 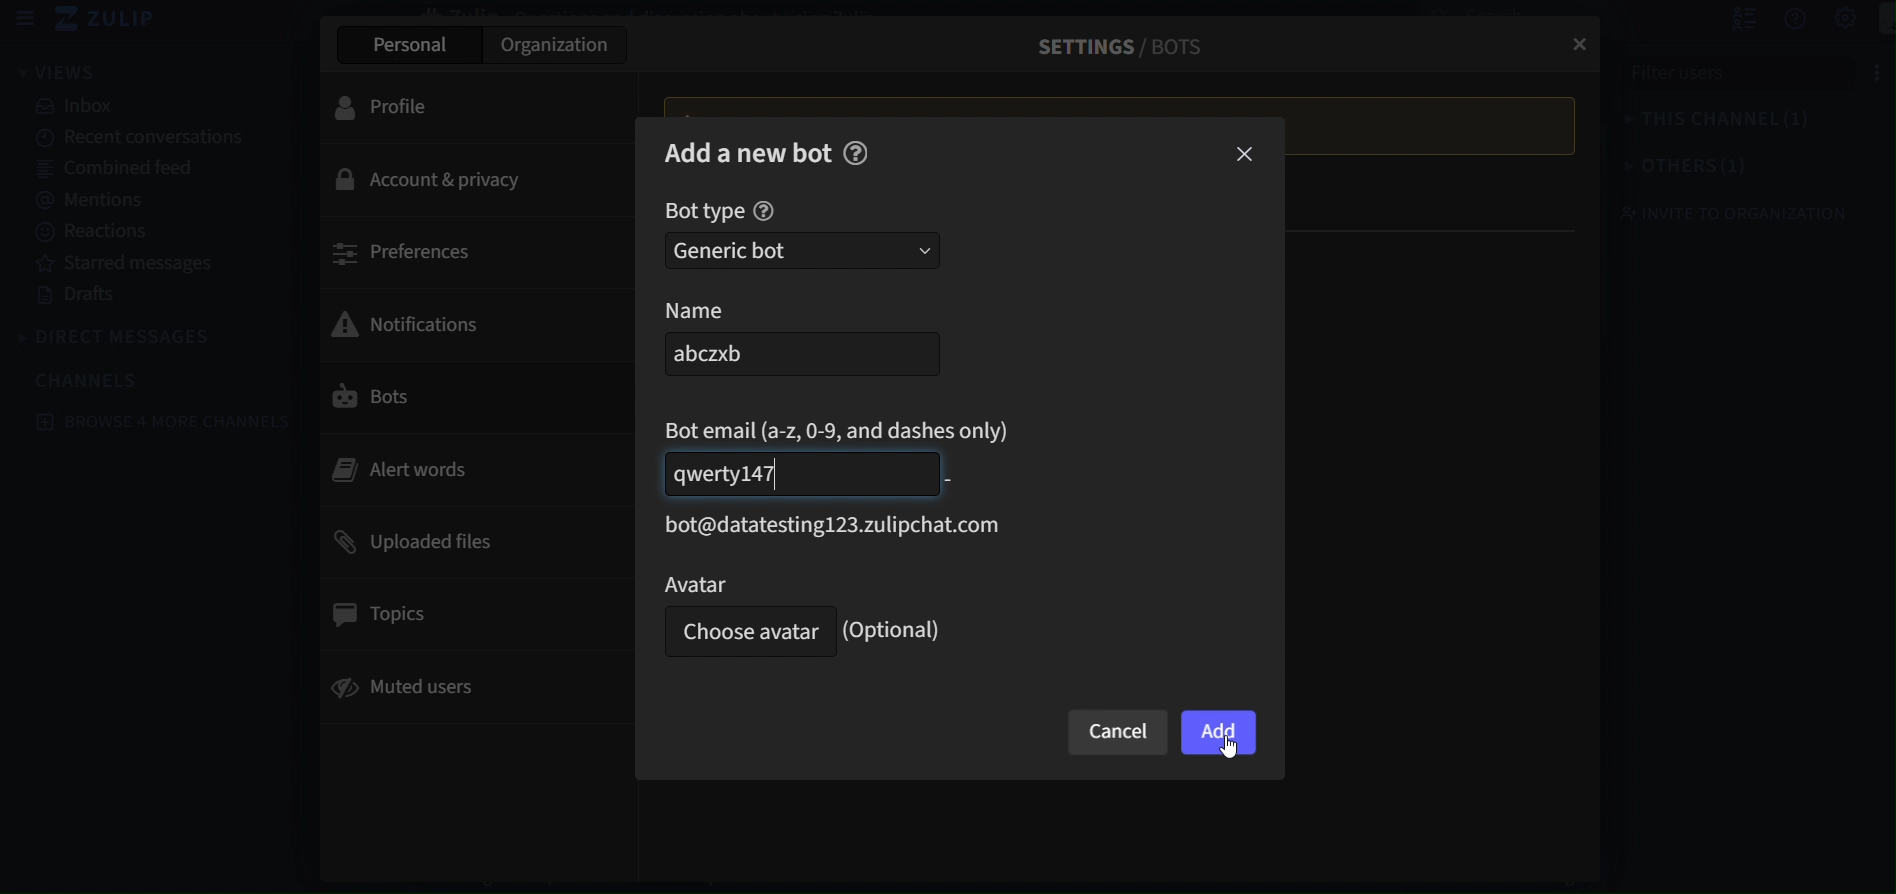 I want to click on filter users, so click(x=1731, y=79).